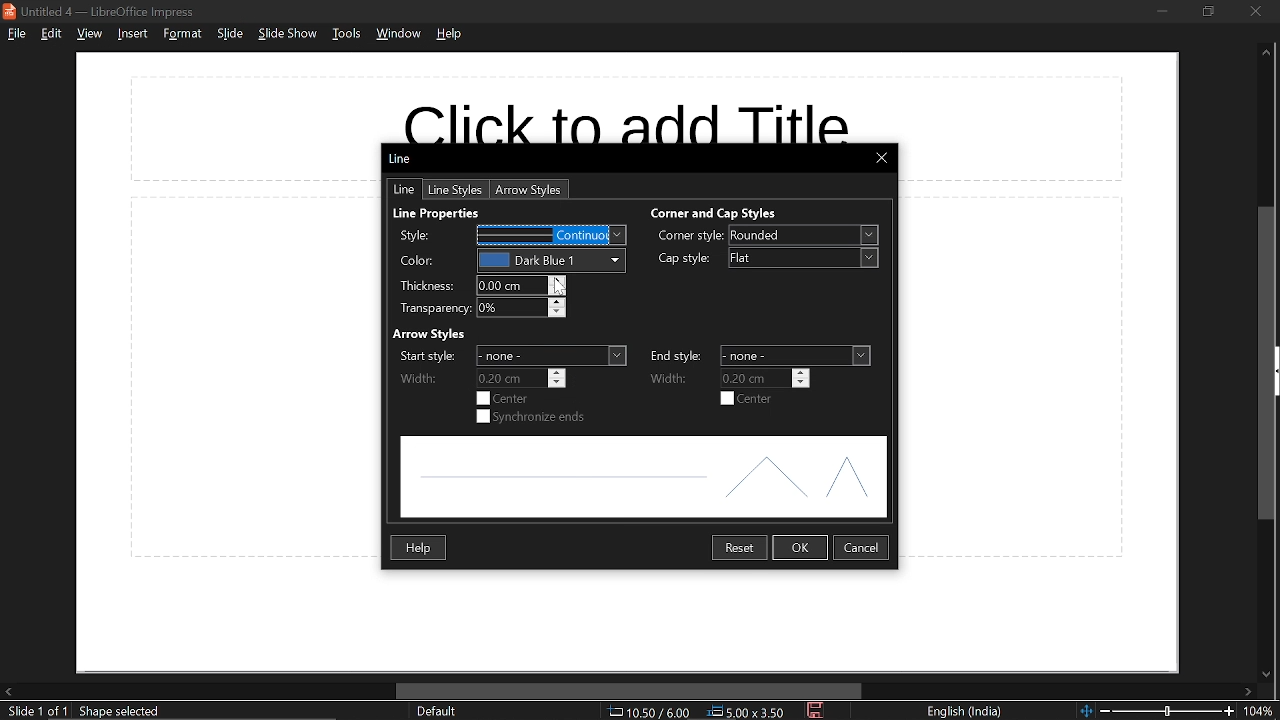 Image resolution: width=1280 pixels, height=720 pixels. What do you see at coordinates (630, 691) in the screenshot?
I see `horizontal scrollbar` at bounding box center [630, 691].